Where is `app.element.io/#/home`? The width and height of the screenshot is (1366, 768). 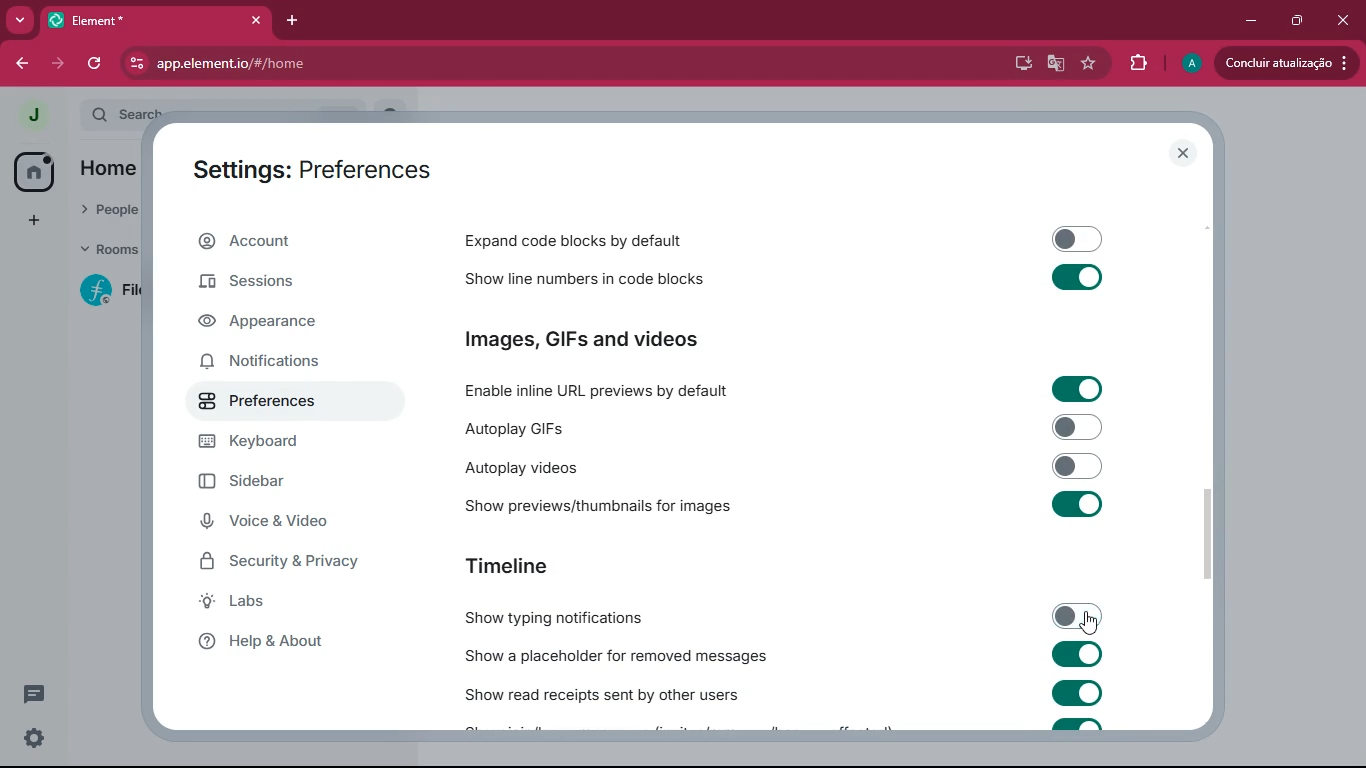
app.element.io/#/home is located at coordinates (349, 64).